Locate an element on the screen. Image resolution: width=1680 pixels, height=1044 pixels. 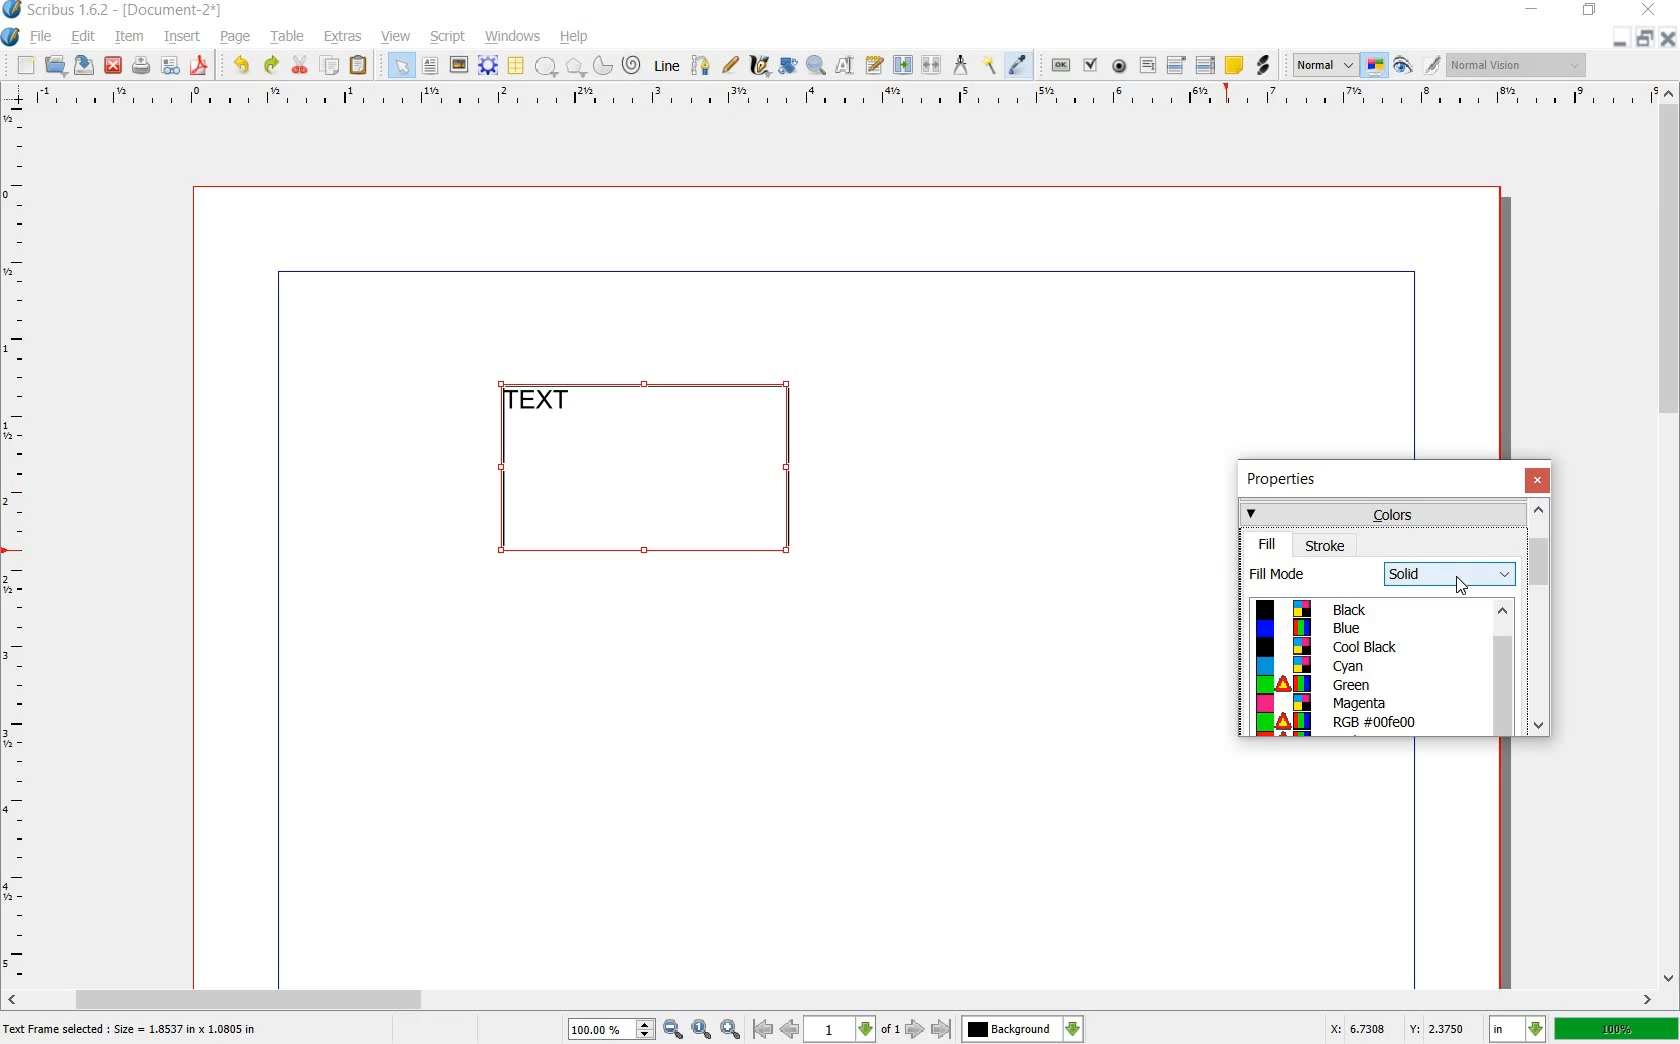
cool black is located at coordinates (1364, 647).